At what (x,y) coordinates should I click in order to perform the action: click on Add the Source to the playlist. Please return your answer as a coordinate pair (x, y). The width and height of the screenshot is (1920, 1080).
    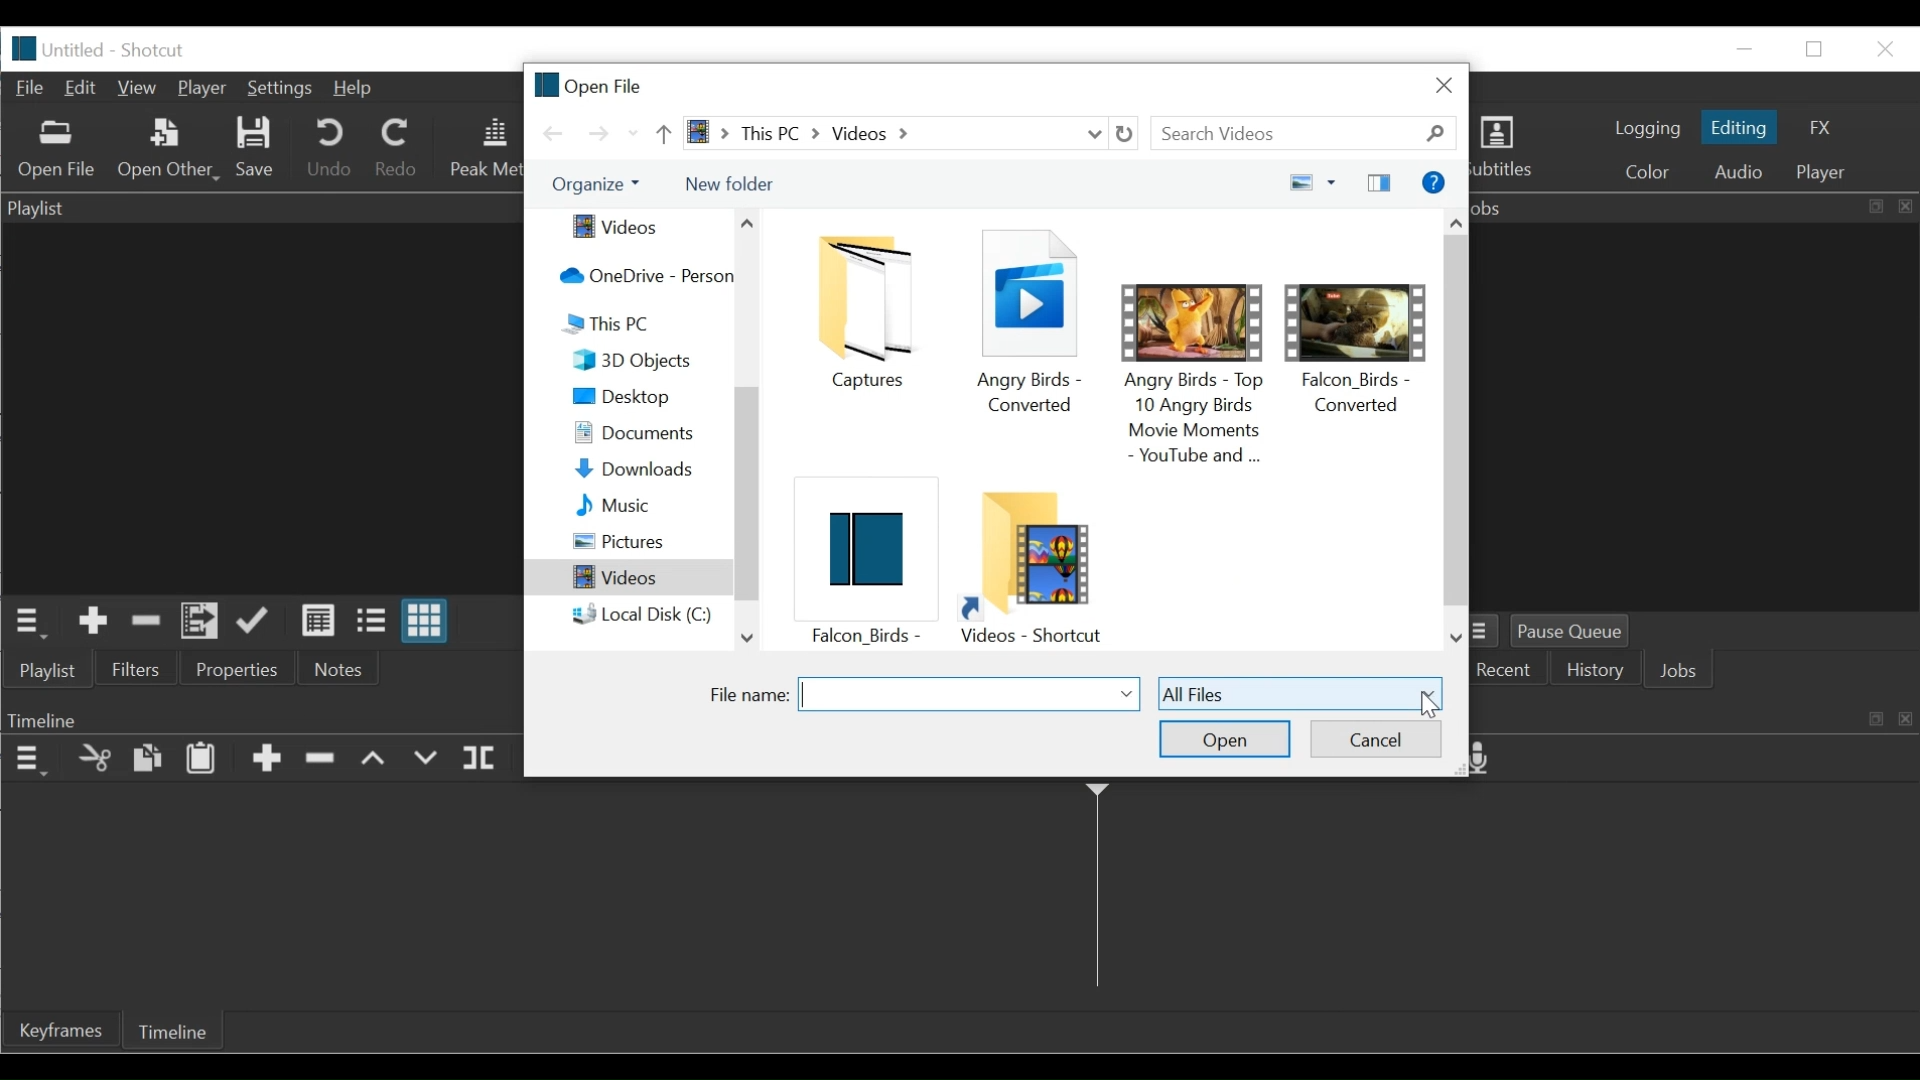
    Looking at the image, I should click on (93, 622).